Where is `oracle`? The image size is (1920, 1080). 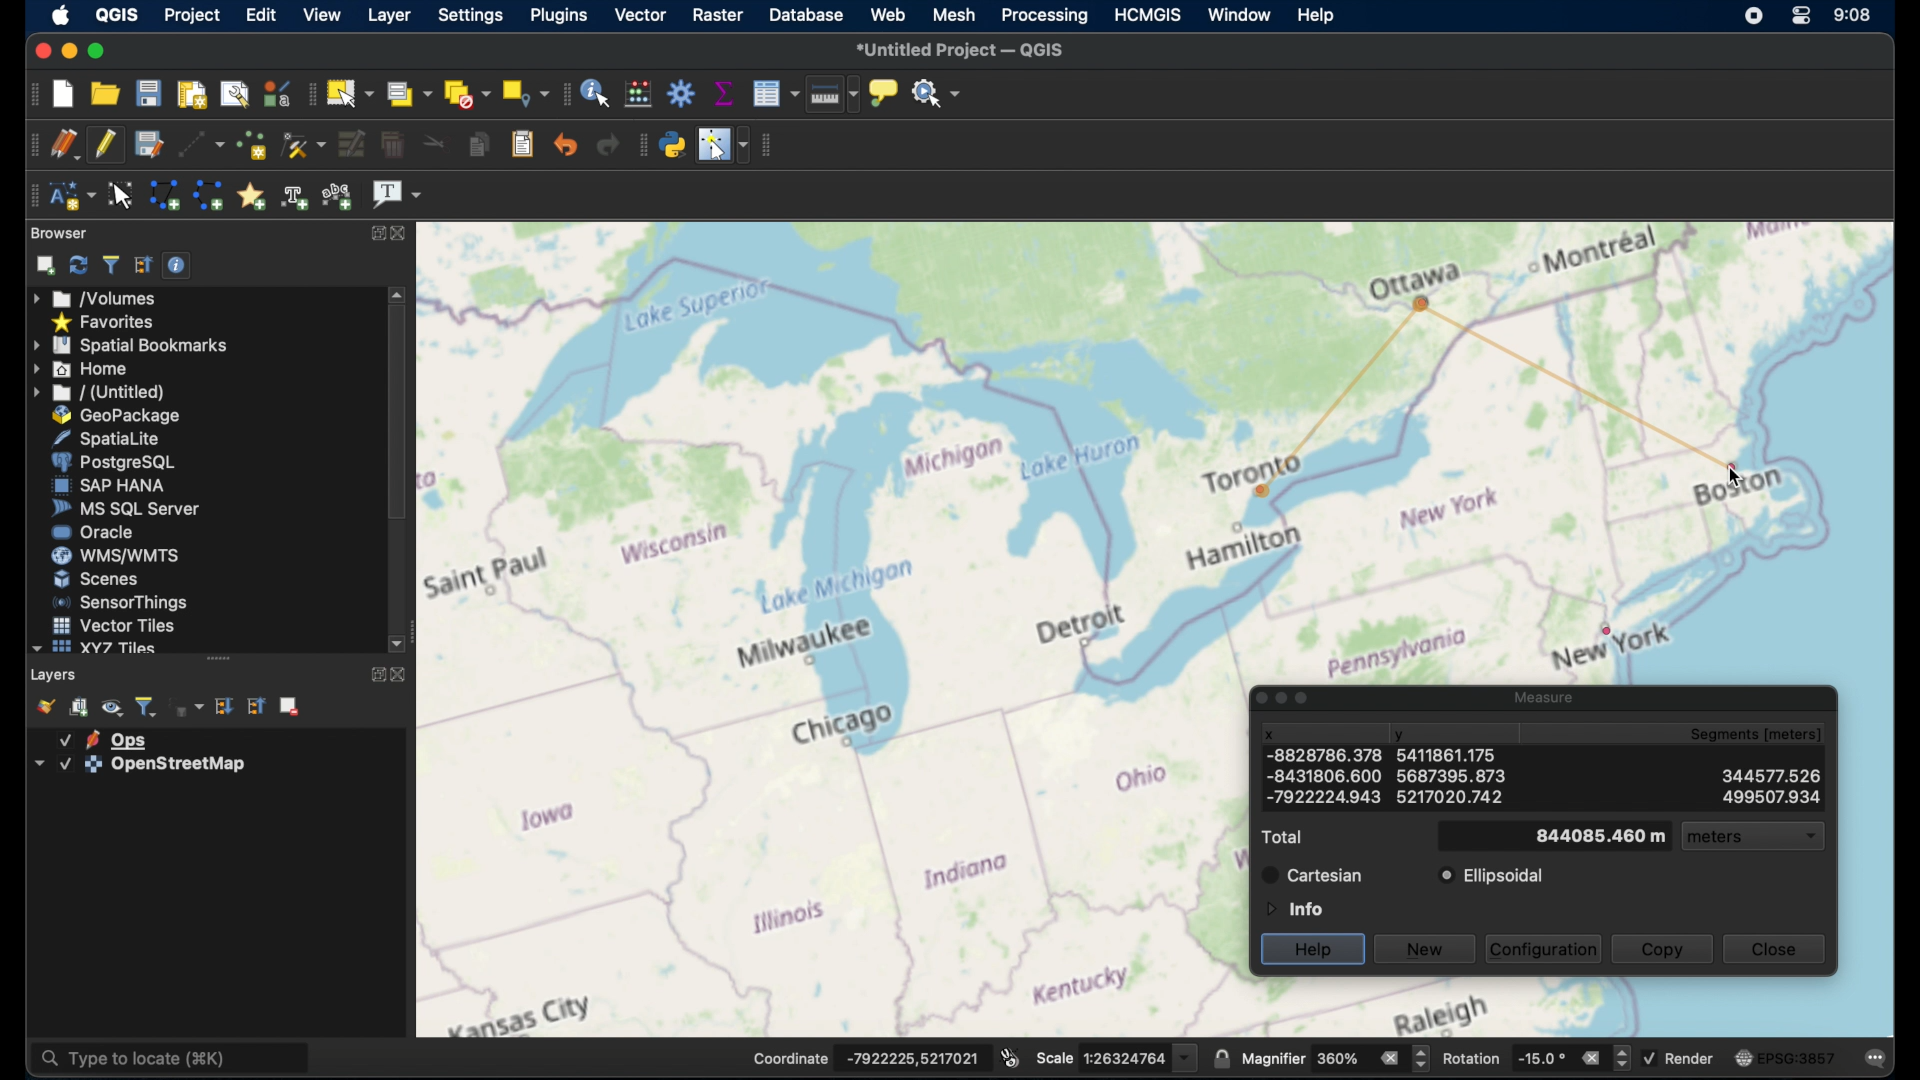
oracle is located at coordinates (93, 533).